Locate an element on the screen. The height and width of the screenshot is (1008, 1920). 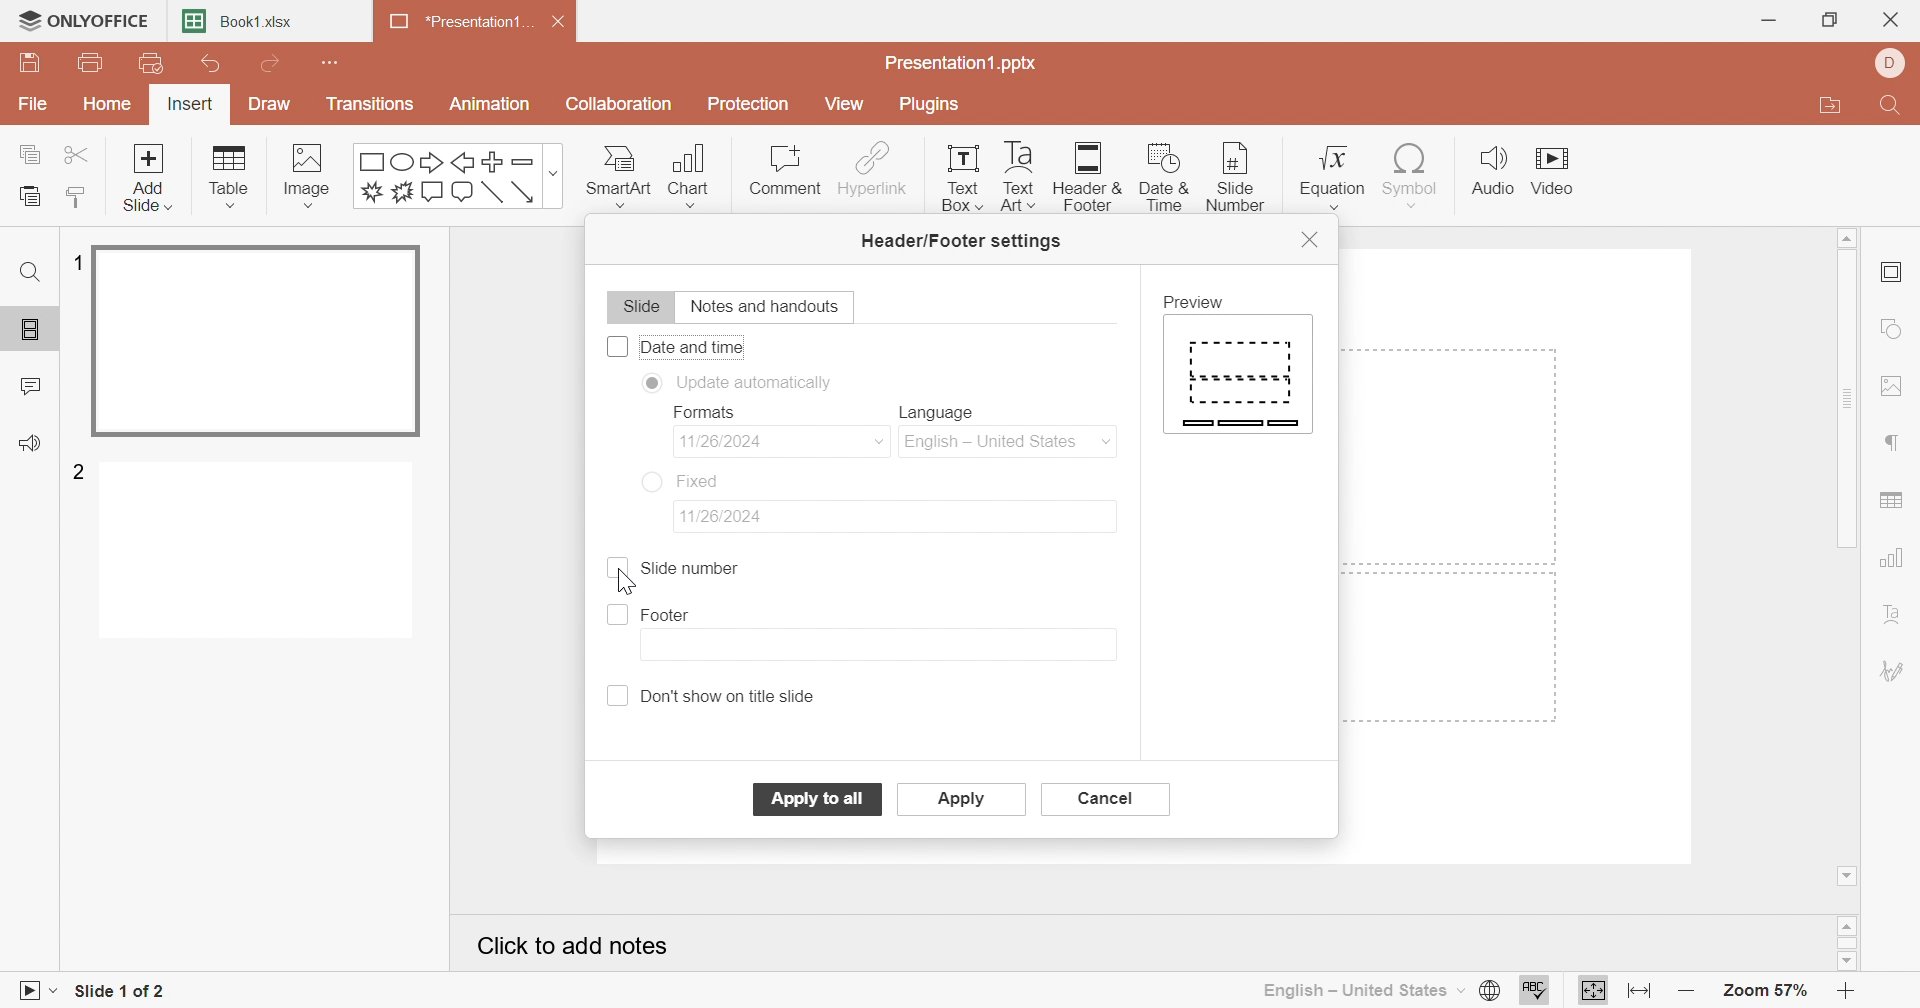
Customize Quick AcessToolbar is located at coordinates (332, 60).